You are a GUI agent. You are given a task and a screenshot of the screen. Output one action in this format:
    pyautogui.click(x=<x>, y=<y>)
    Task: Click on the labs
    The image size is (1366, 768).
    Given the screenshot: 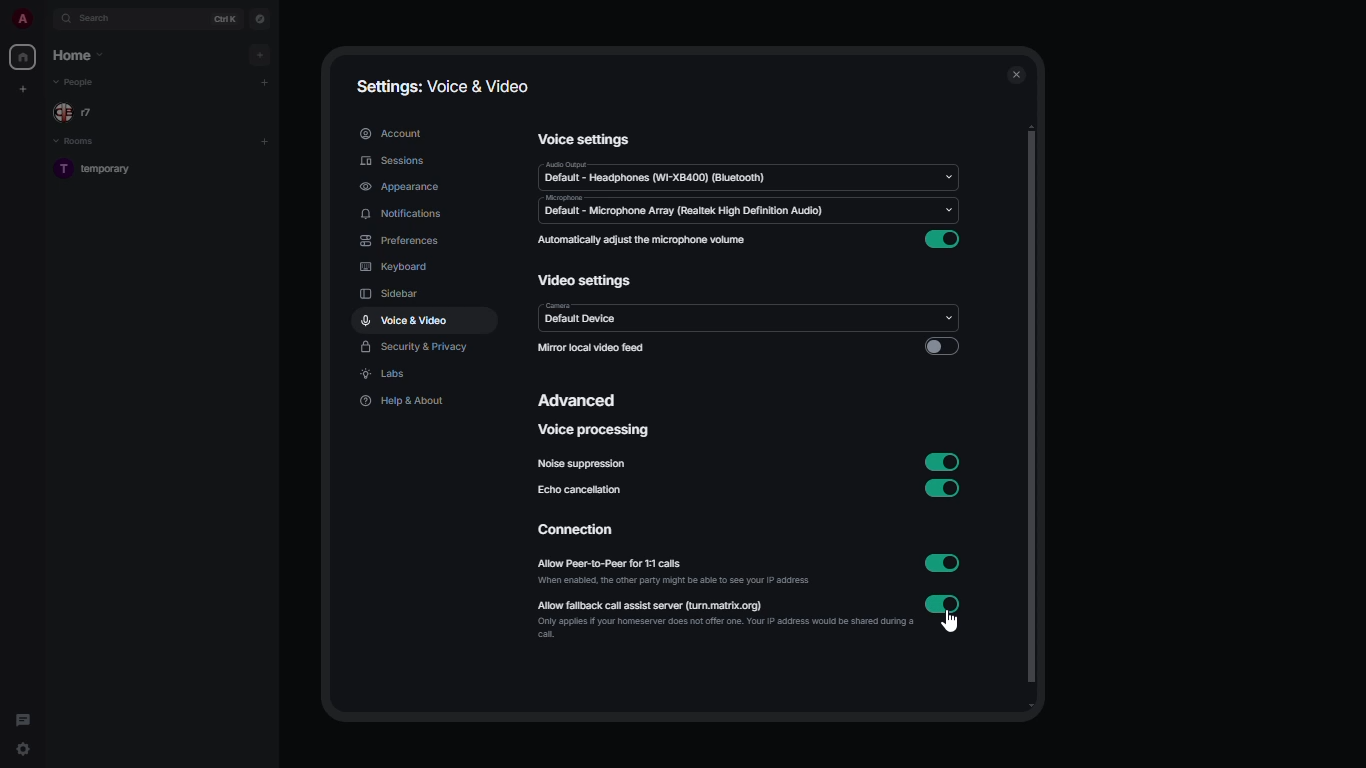 What is the action you would take?
    pyautogui.click(x=387, y=375)
    